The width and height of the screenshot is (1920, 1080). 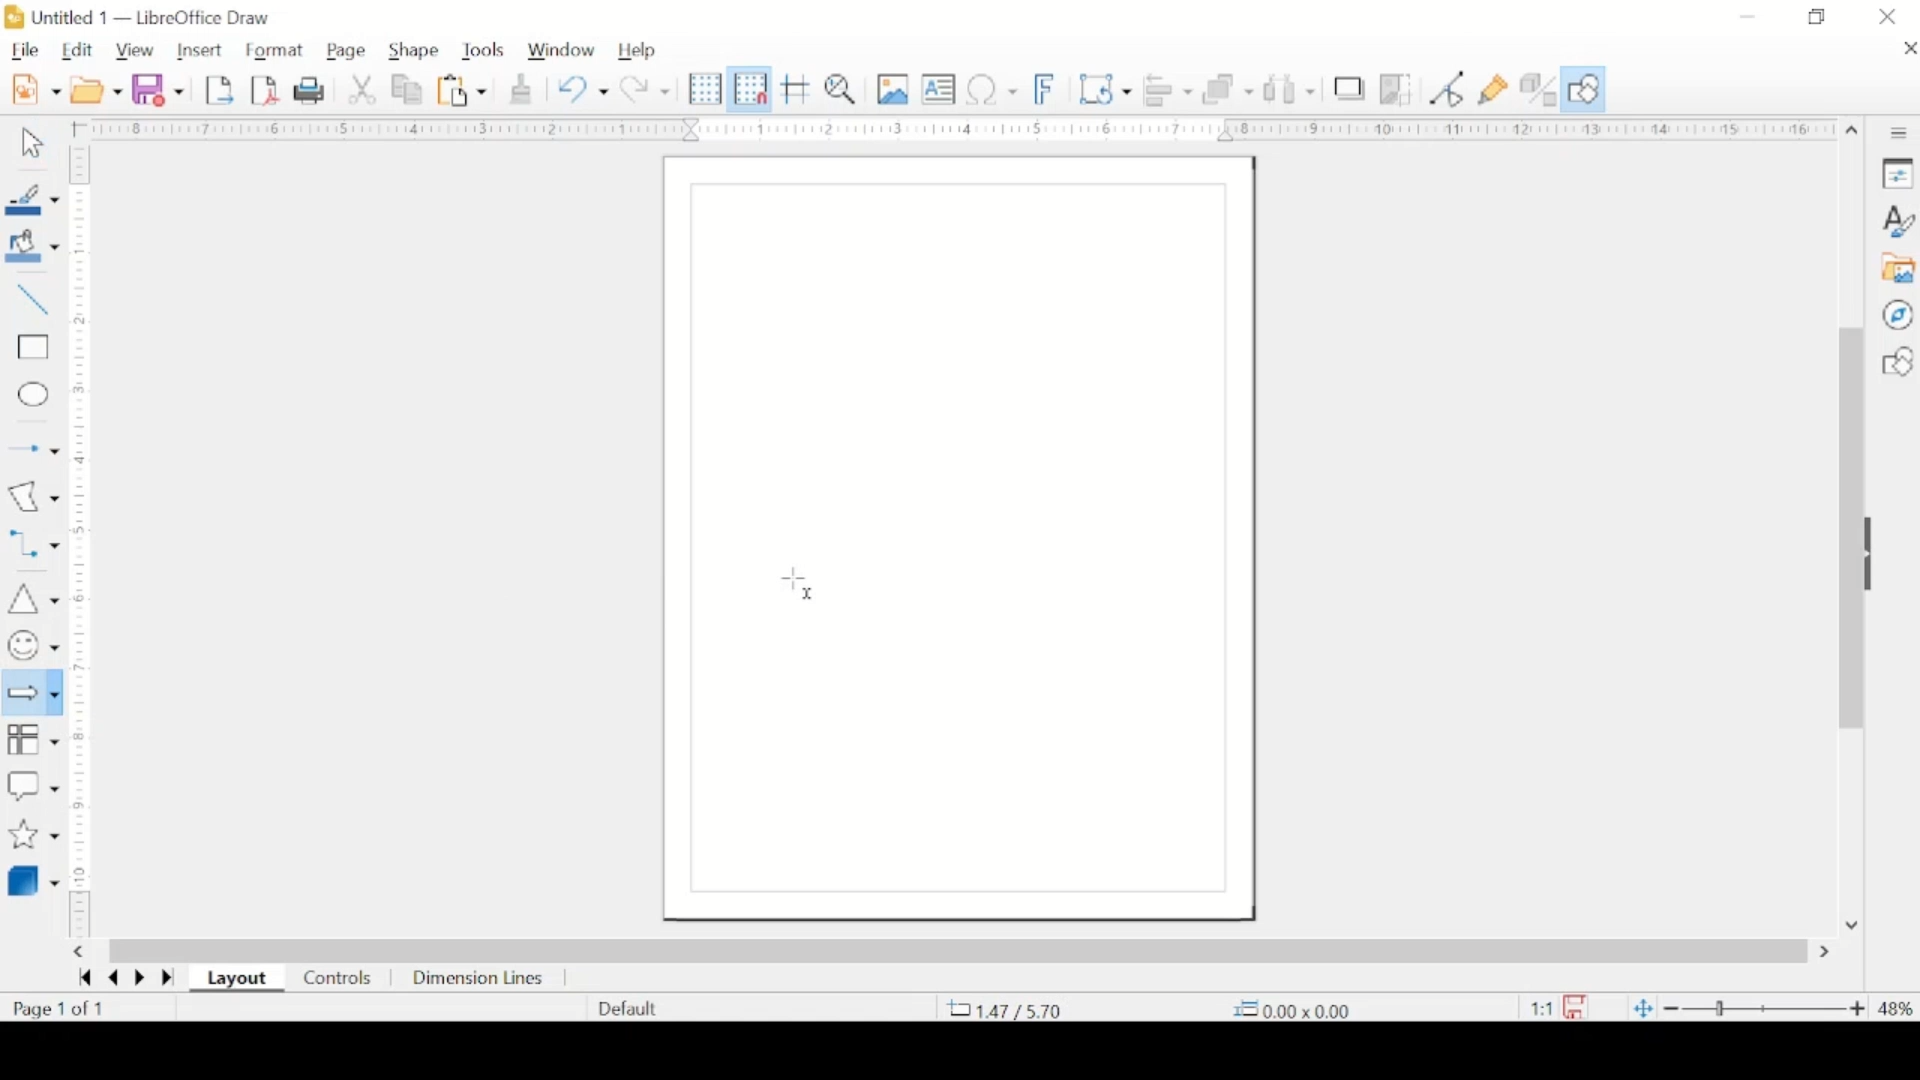 I want to click on file, so click(x=25, y=52).